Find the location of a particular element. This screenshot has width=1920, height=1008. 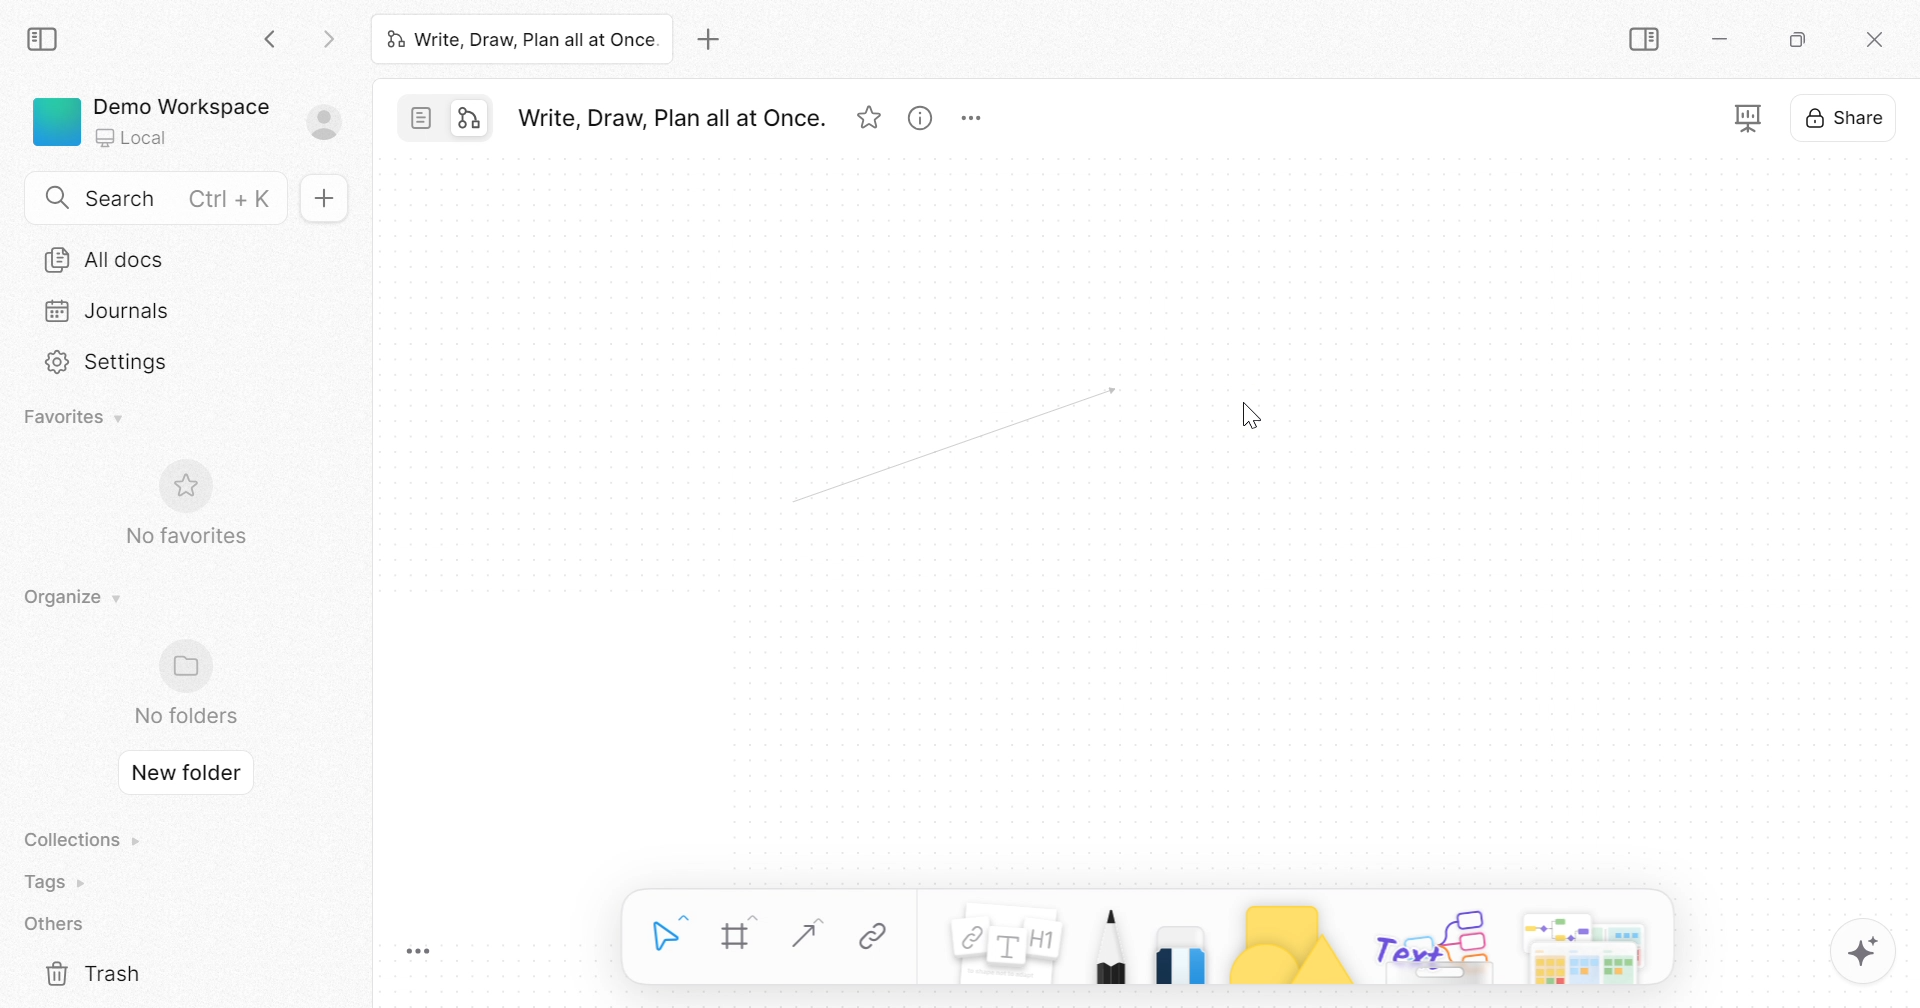

Restore down is located at coordinates (1797, 42).